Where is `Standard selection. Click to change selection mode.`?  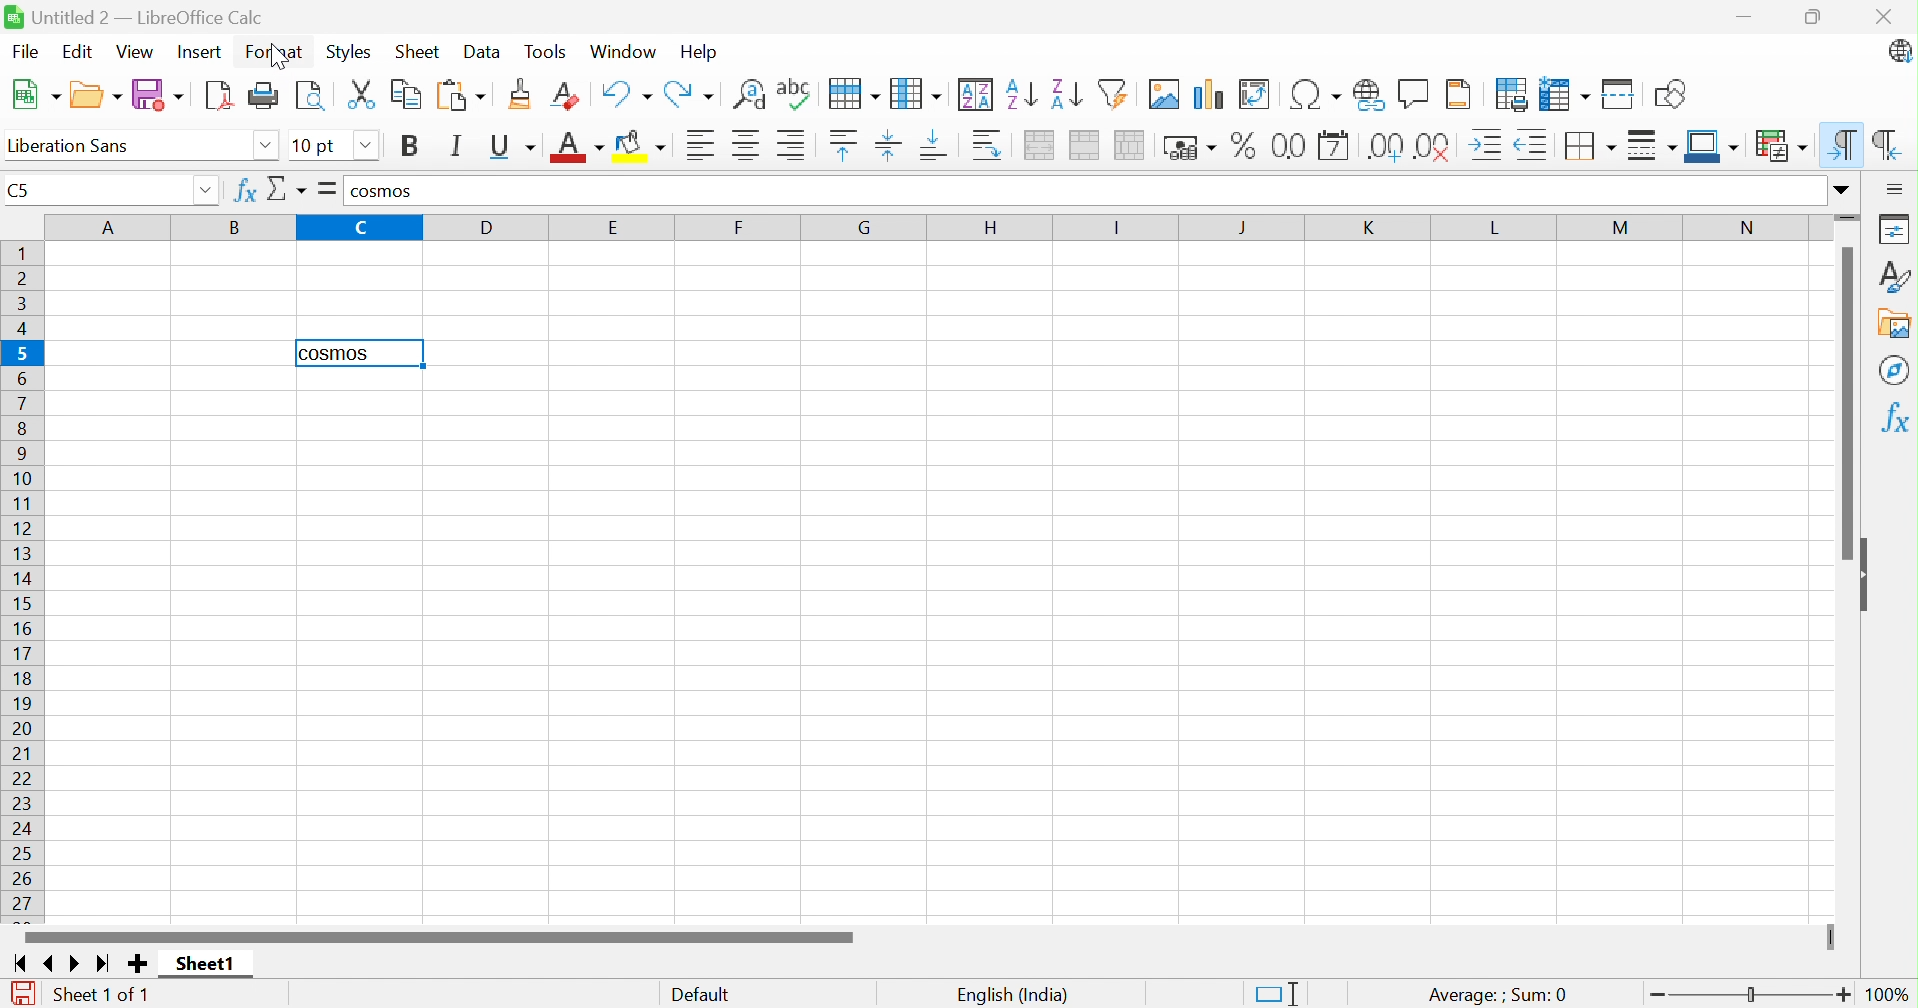
Standard selection. Click to change selection mode. is located at coordinates (1277, 993).